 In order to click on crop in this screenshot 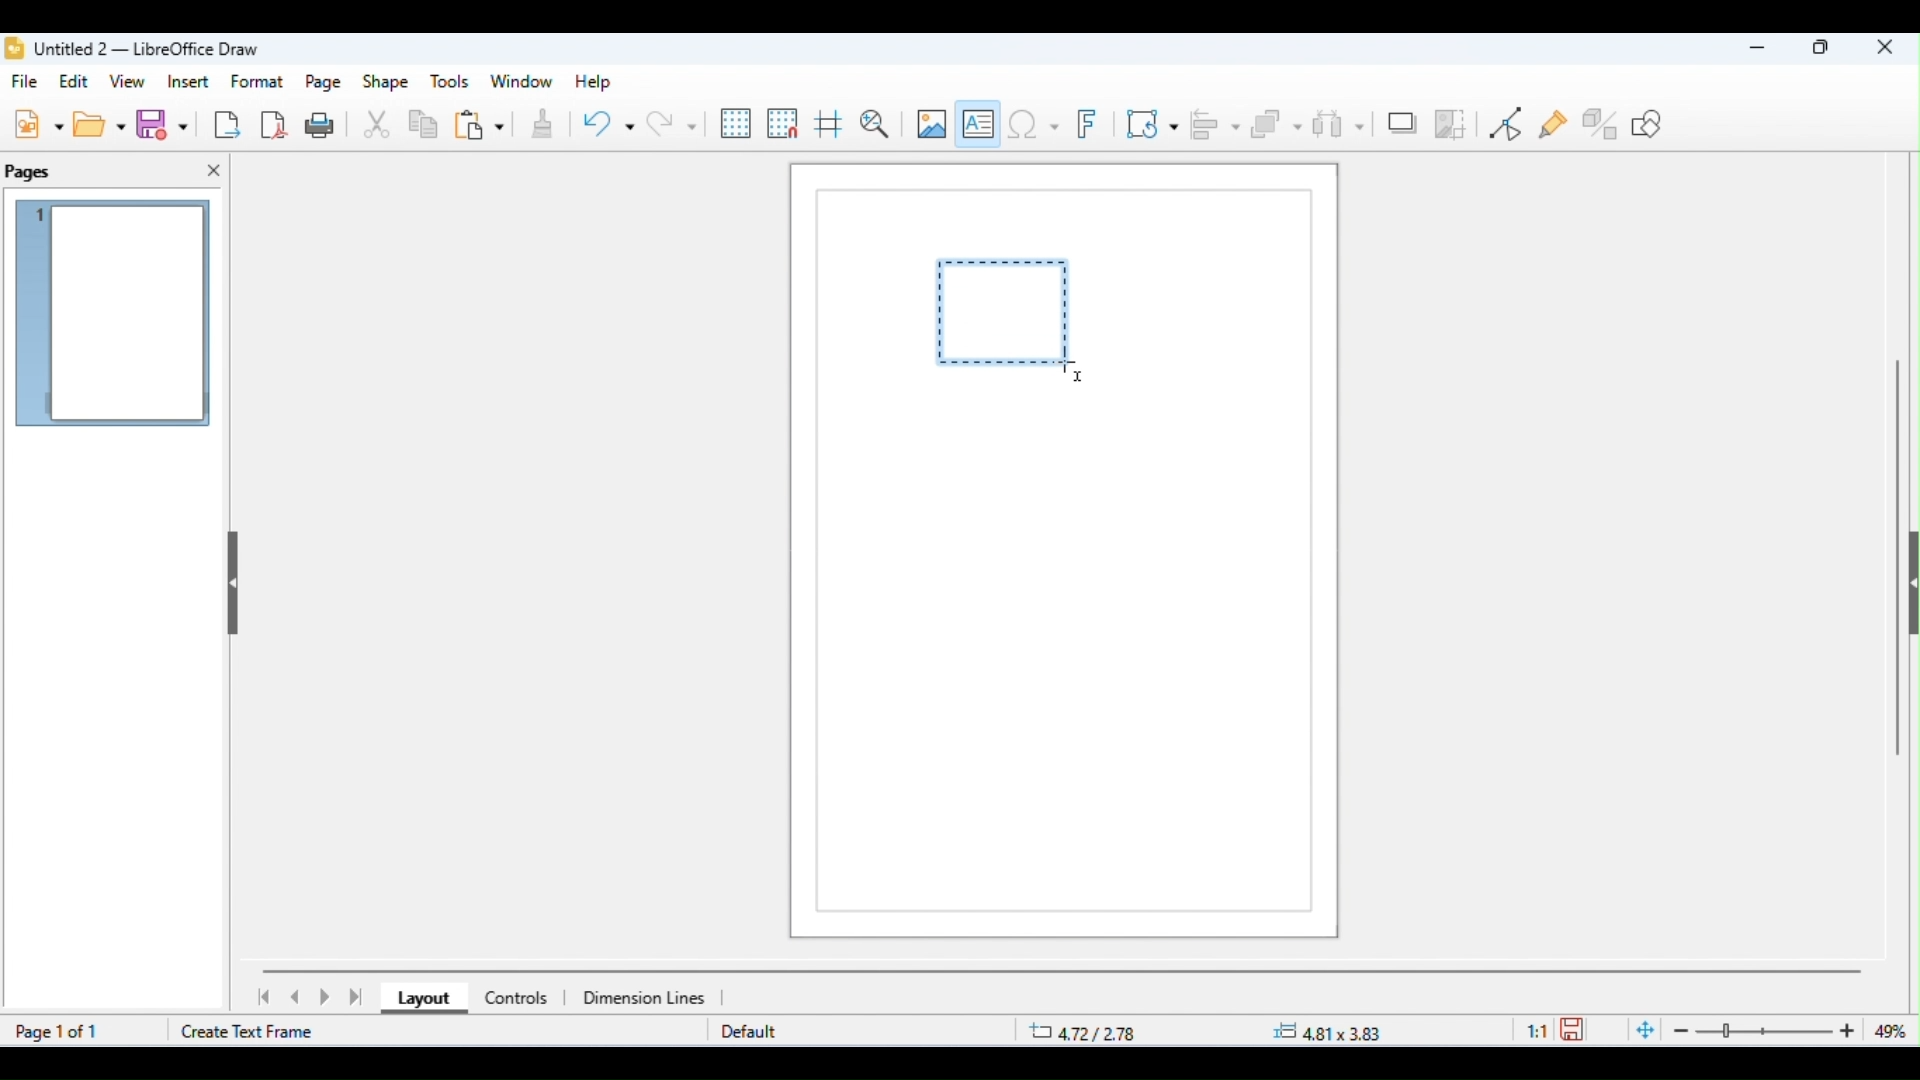, I will do `click(1451, 123)`.